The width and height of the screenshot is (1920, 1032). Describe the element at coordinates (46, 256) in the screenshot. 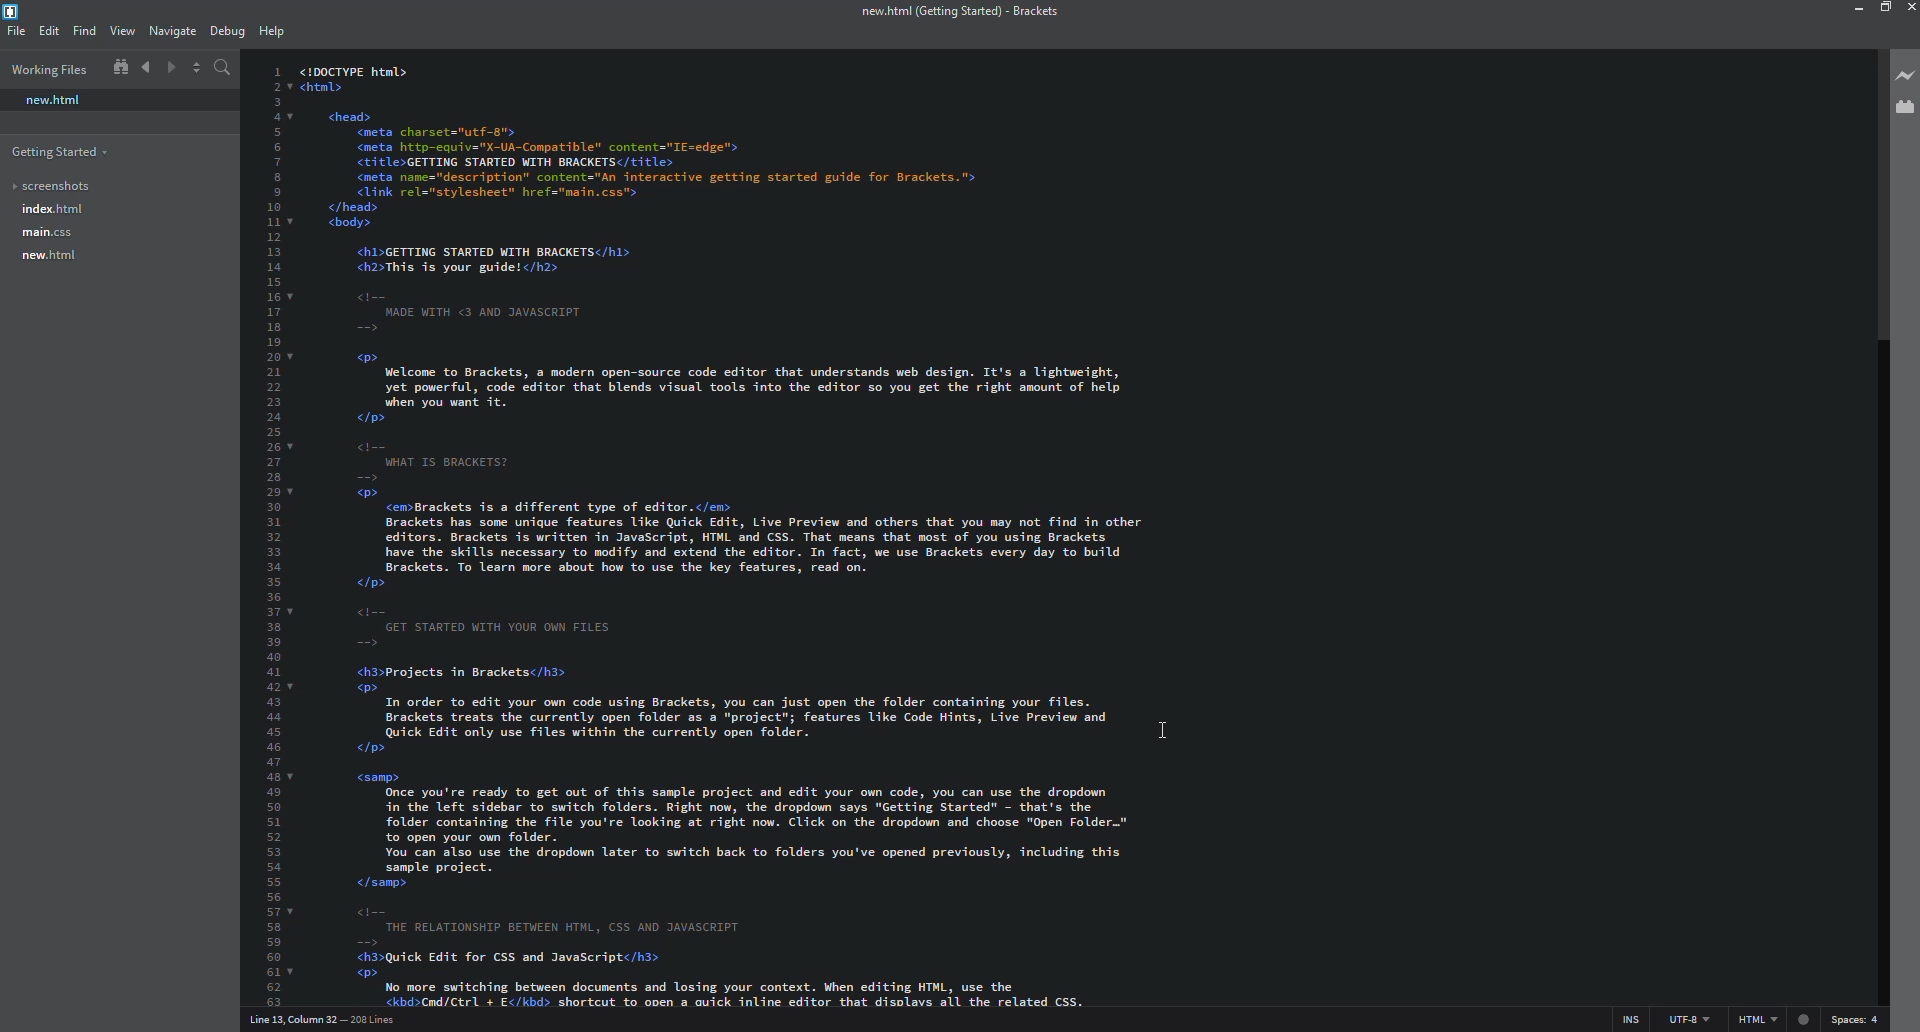

I see `new` at that location.